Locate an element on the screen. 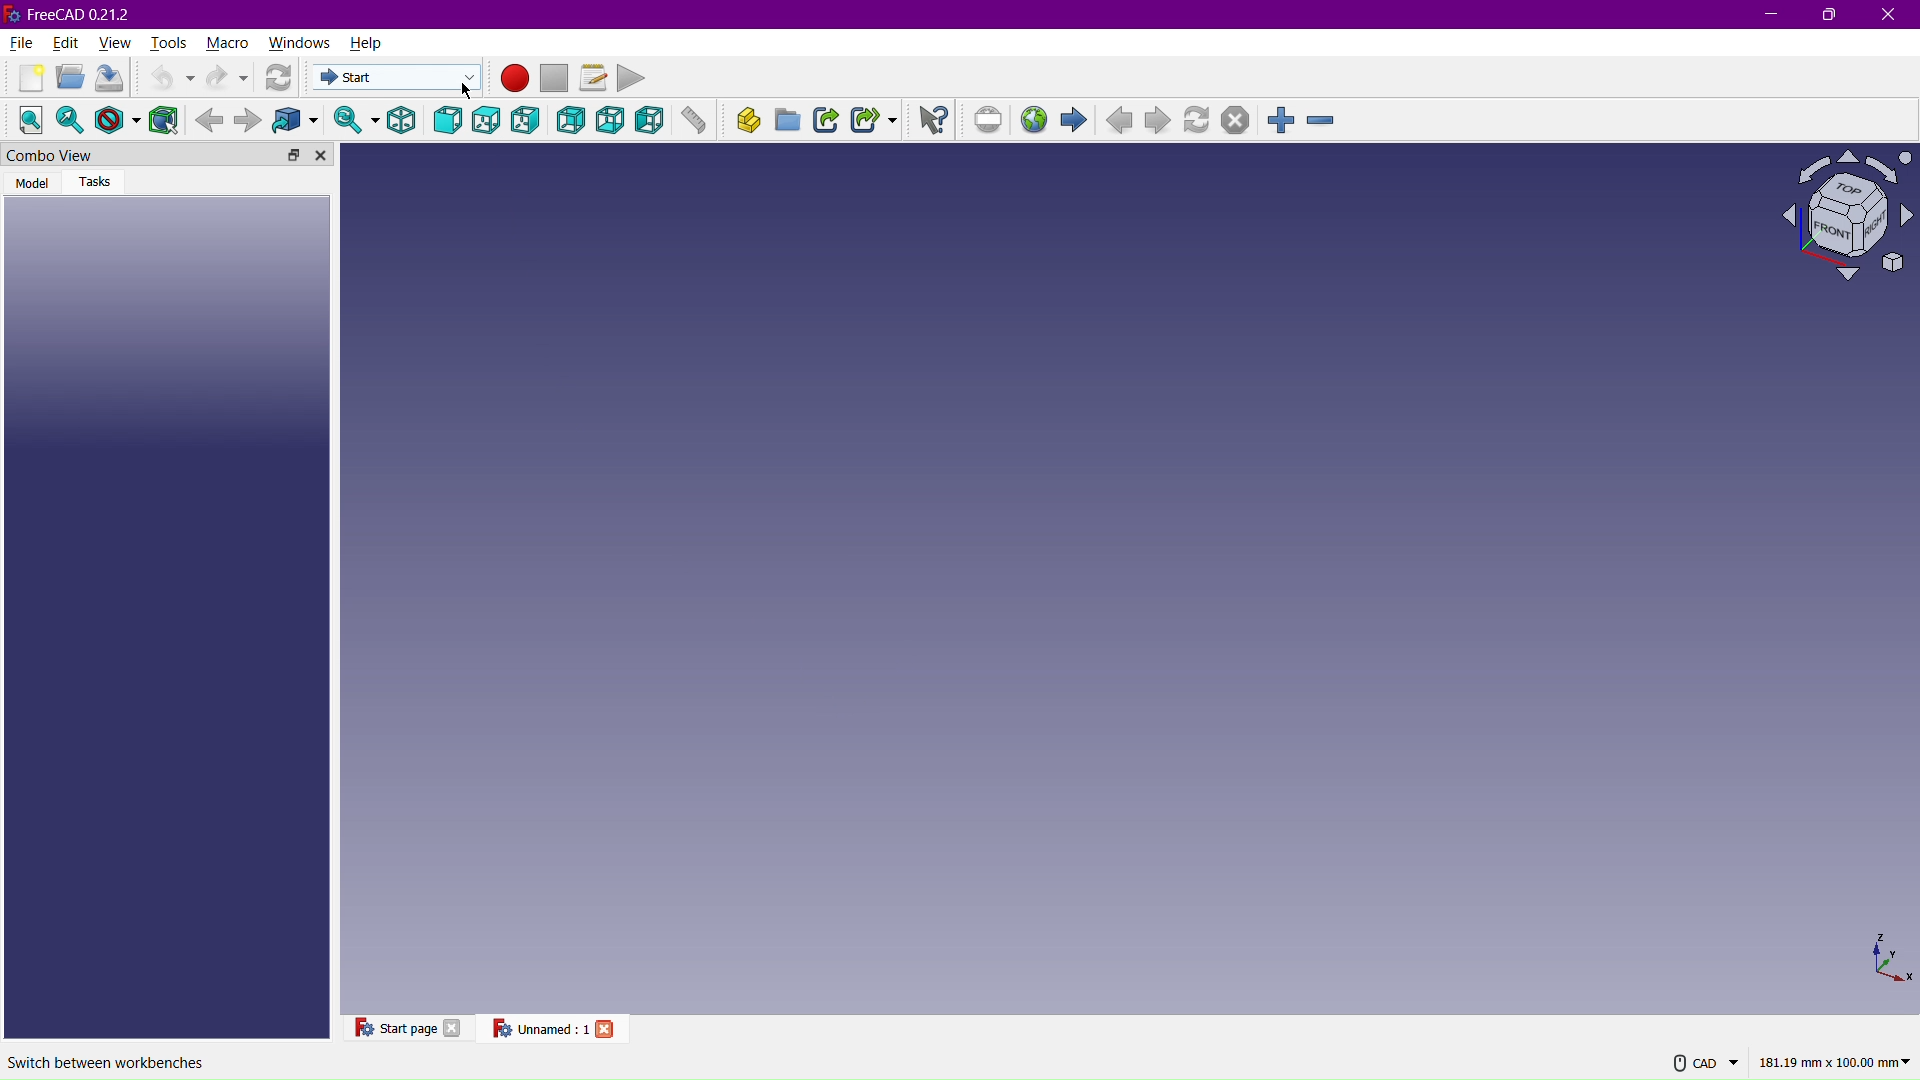 The image size is (1920, 1080). Start is located at coordinates (1073, 121).